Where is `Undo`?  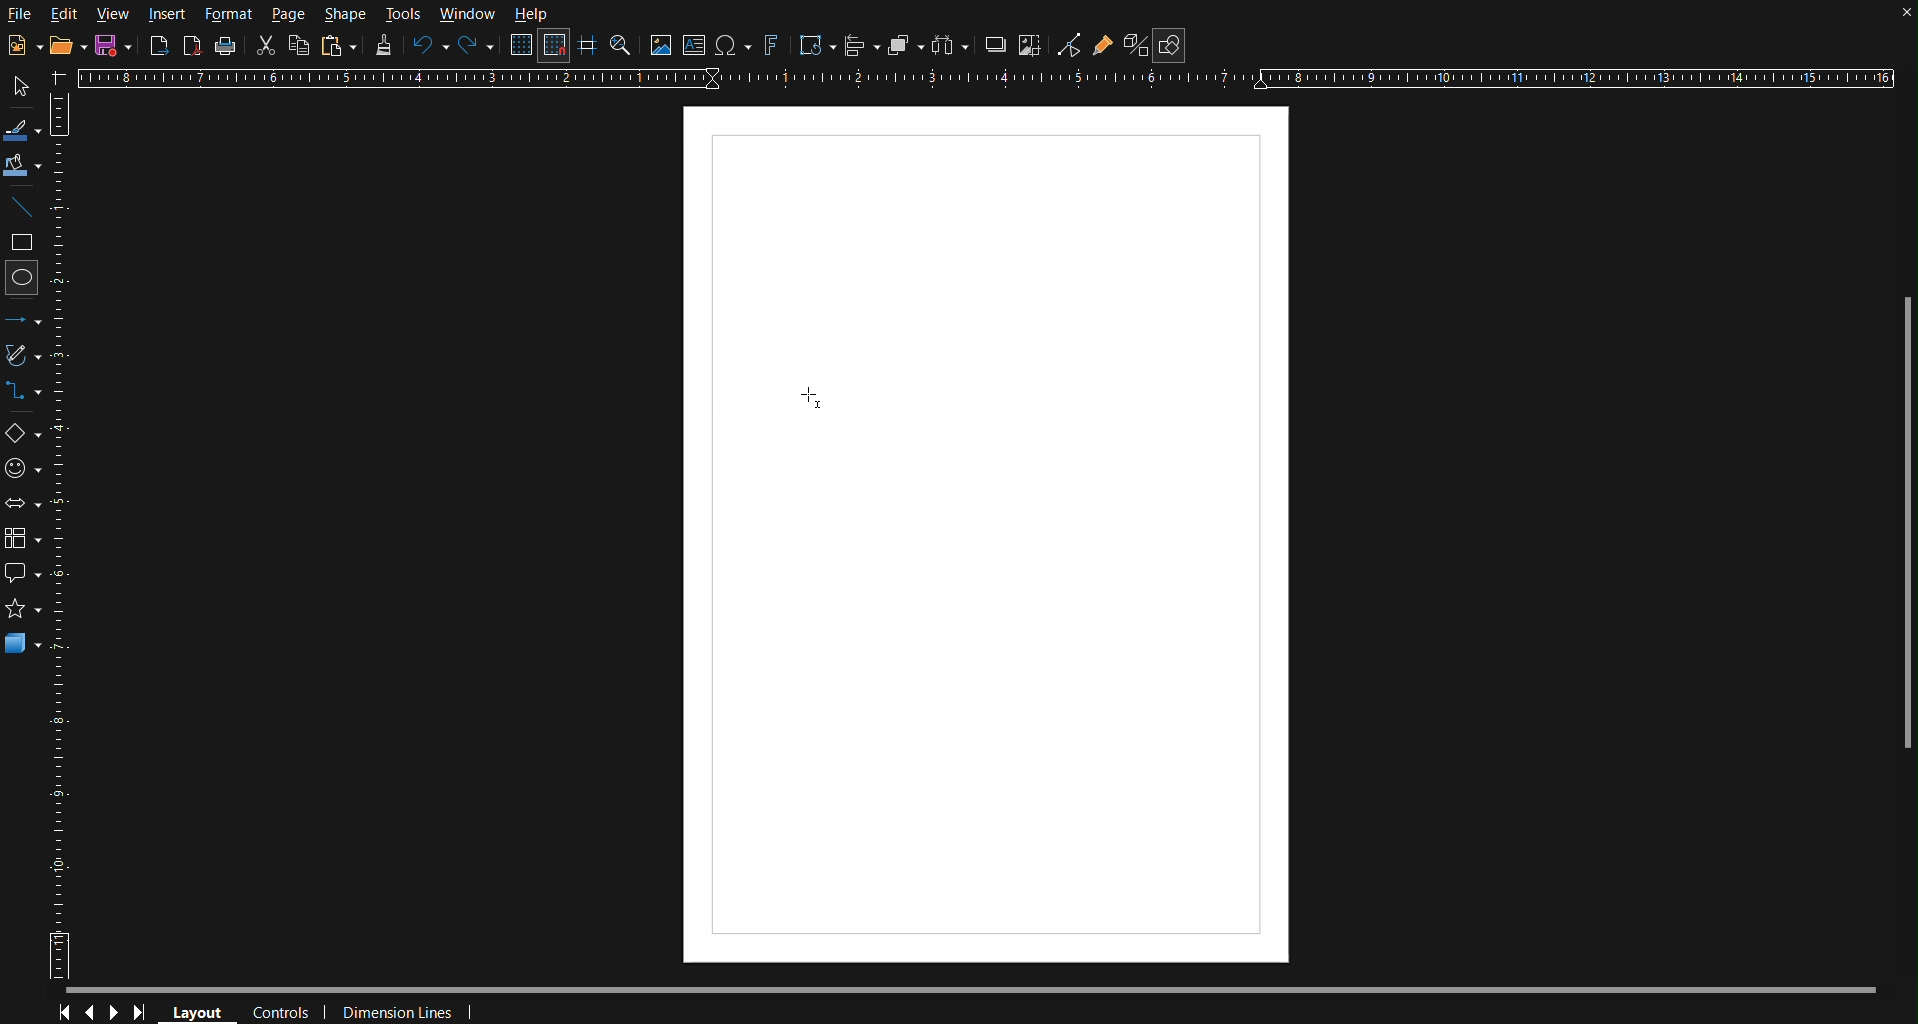 Undo is located at coordinates (430, 49).